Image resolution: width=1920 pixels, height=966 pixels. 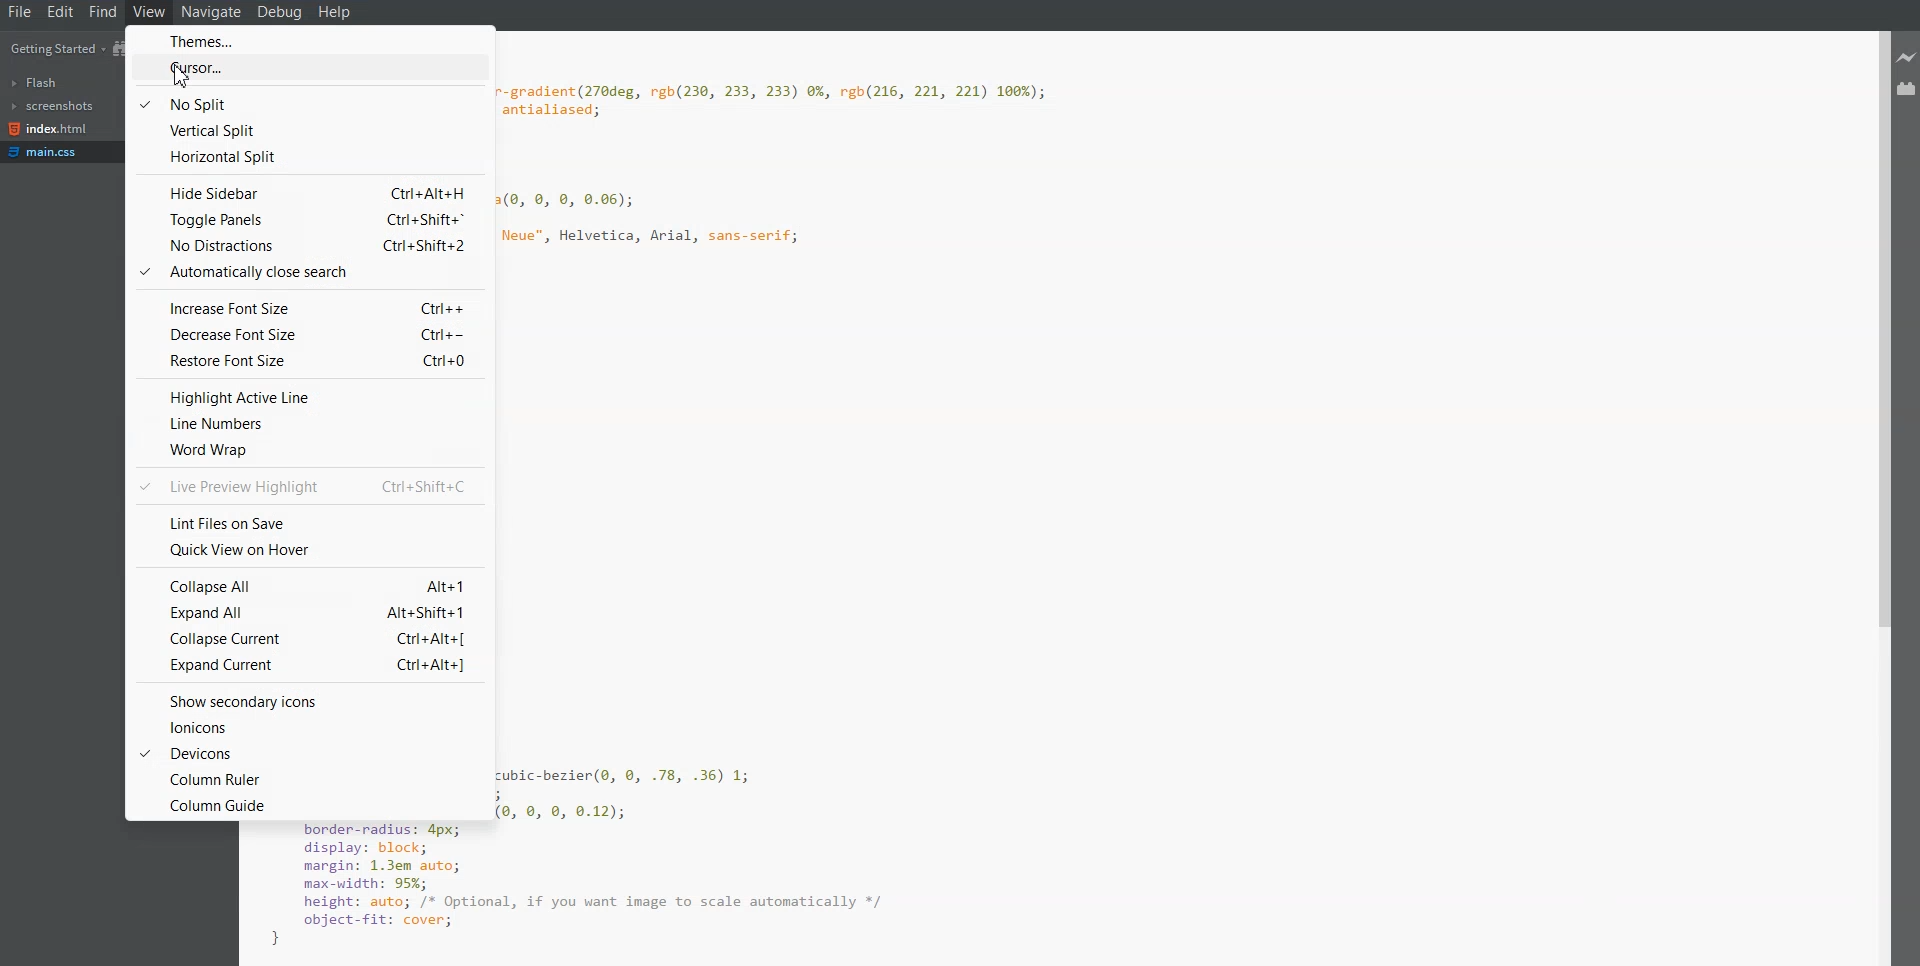 I want to click on Edit, so click(x=61, y=12).